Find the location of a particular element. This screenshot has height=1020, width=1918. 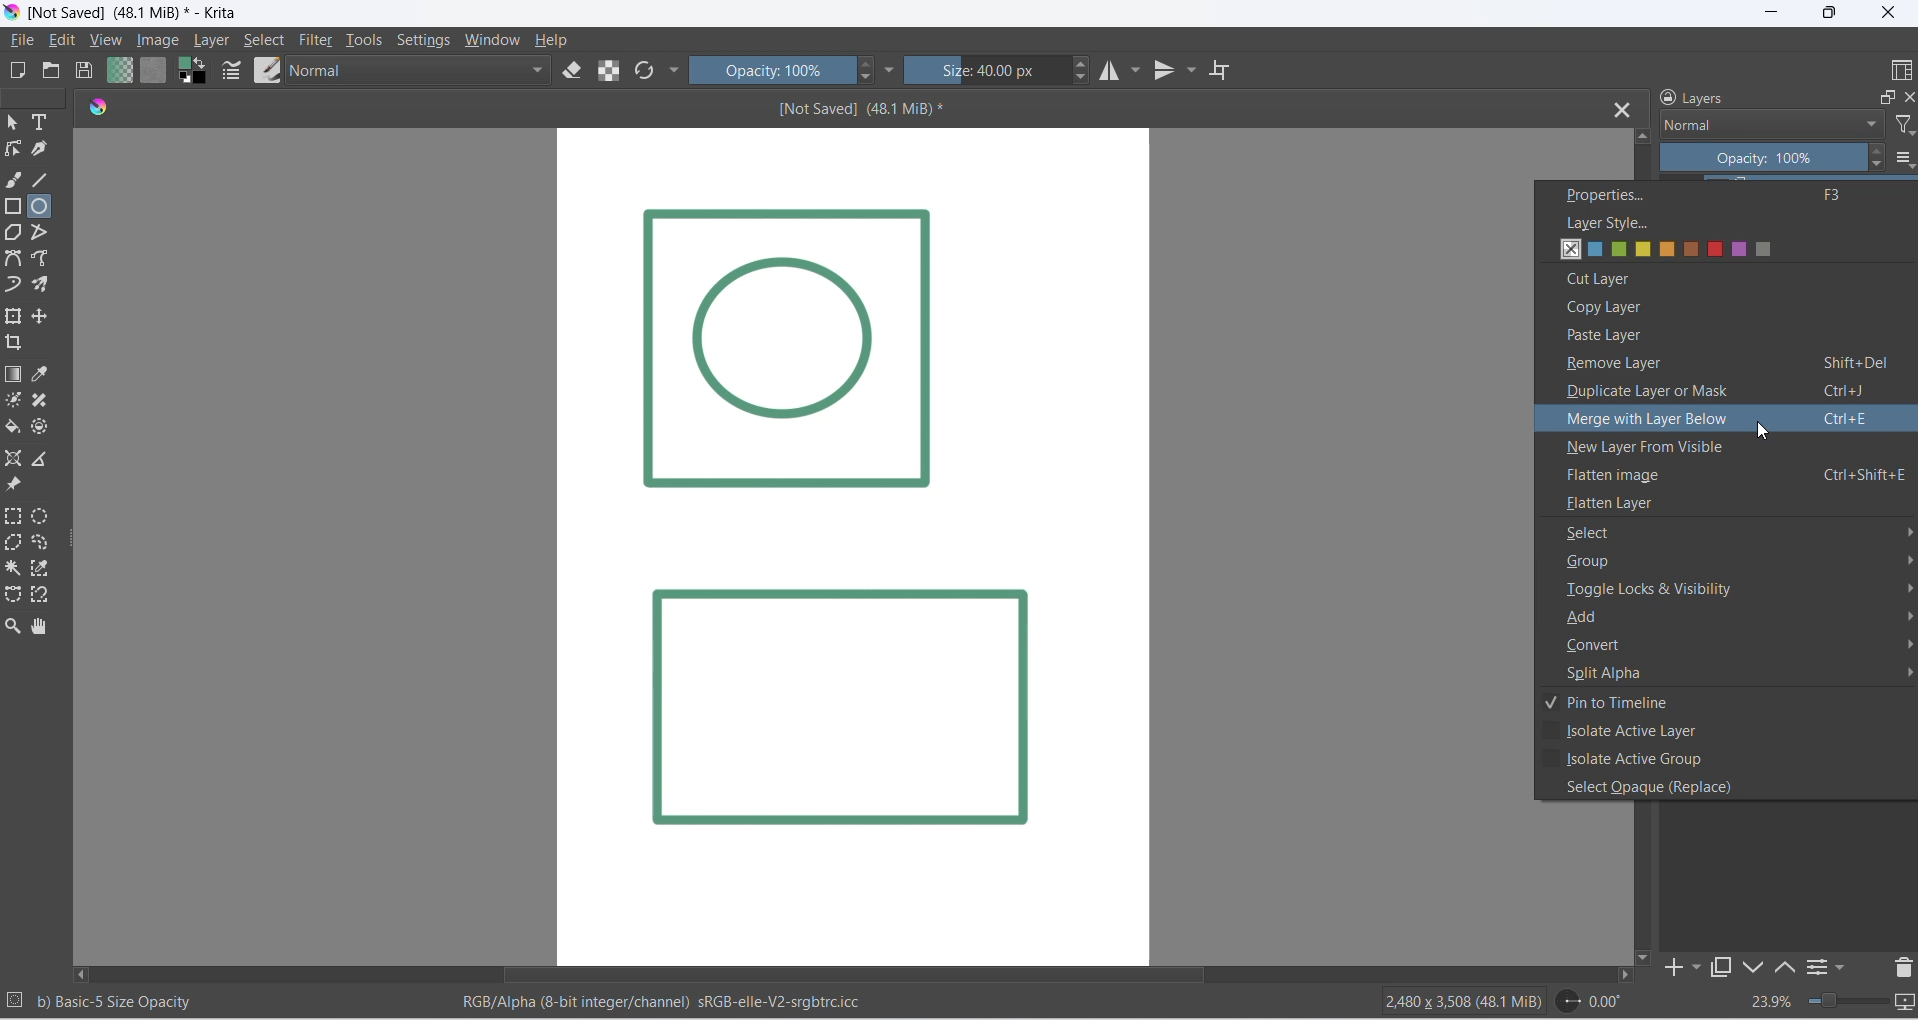

new file is located at coordinates (23, 70).